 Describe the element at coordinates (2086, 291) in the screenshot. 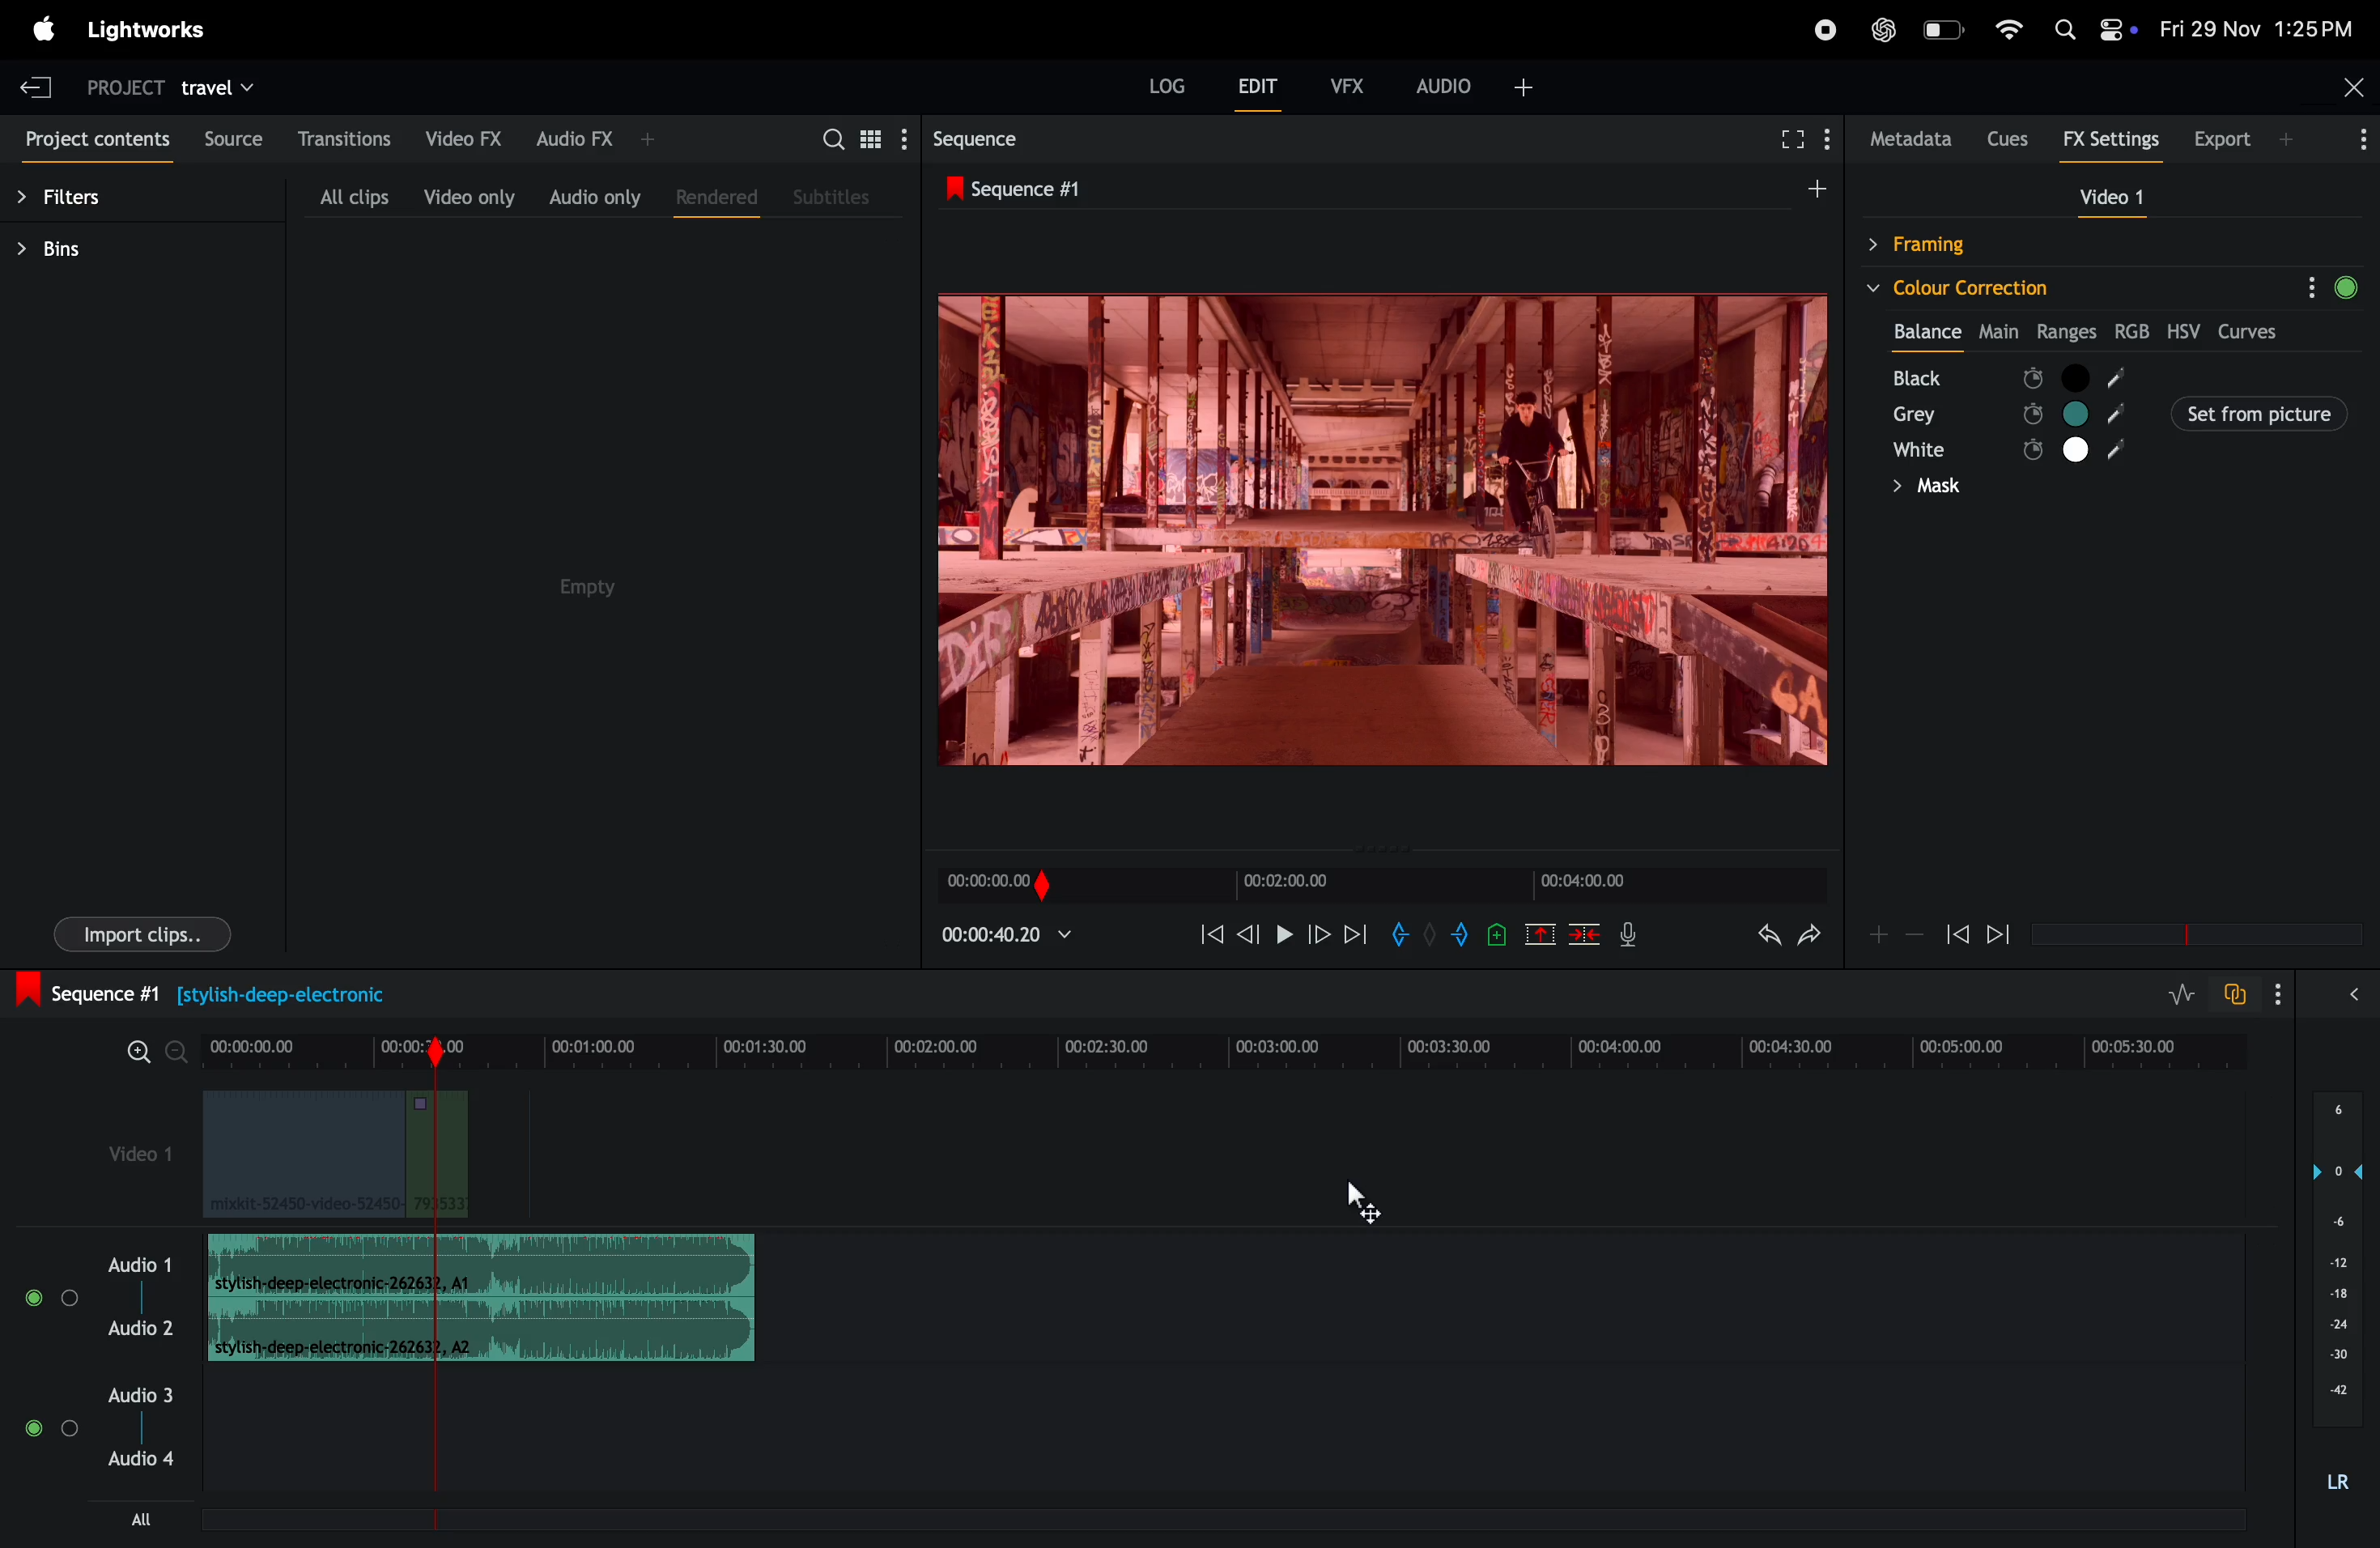

I see `colour correction` at that location.